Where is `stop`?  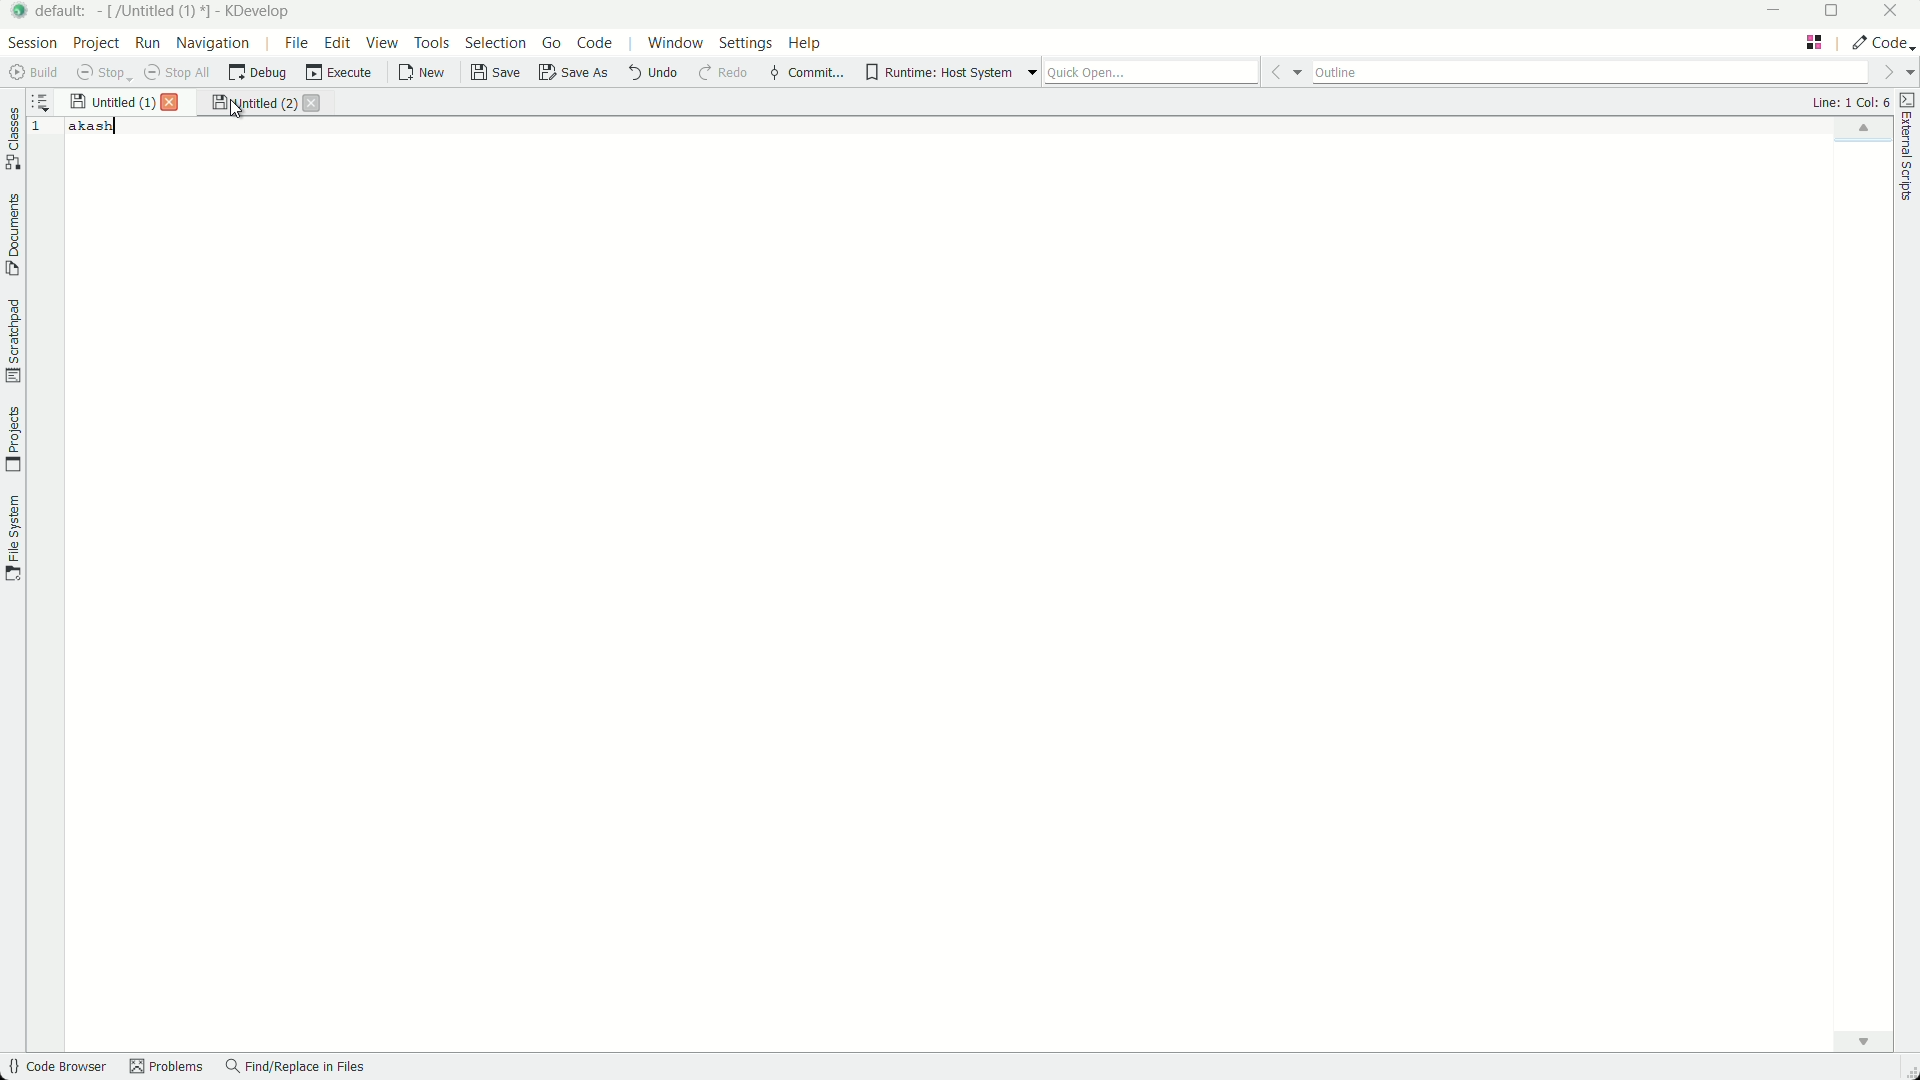
stop is located at coordinates (98, 74).